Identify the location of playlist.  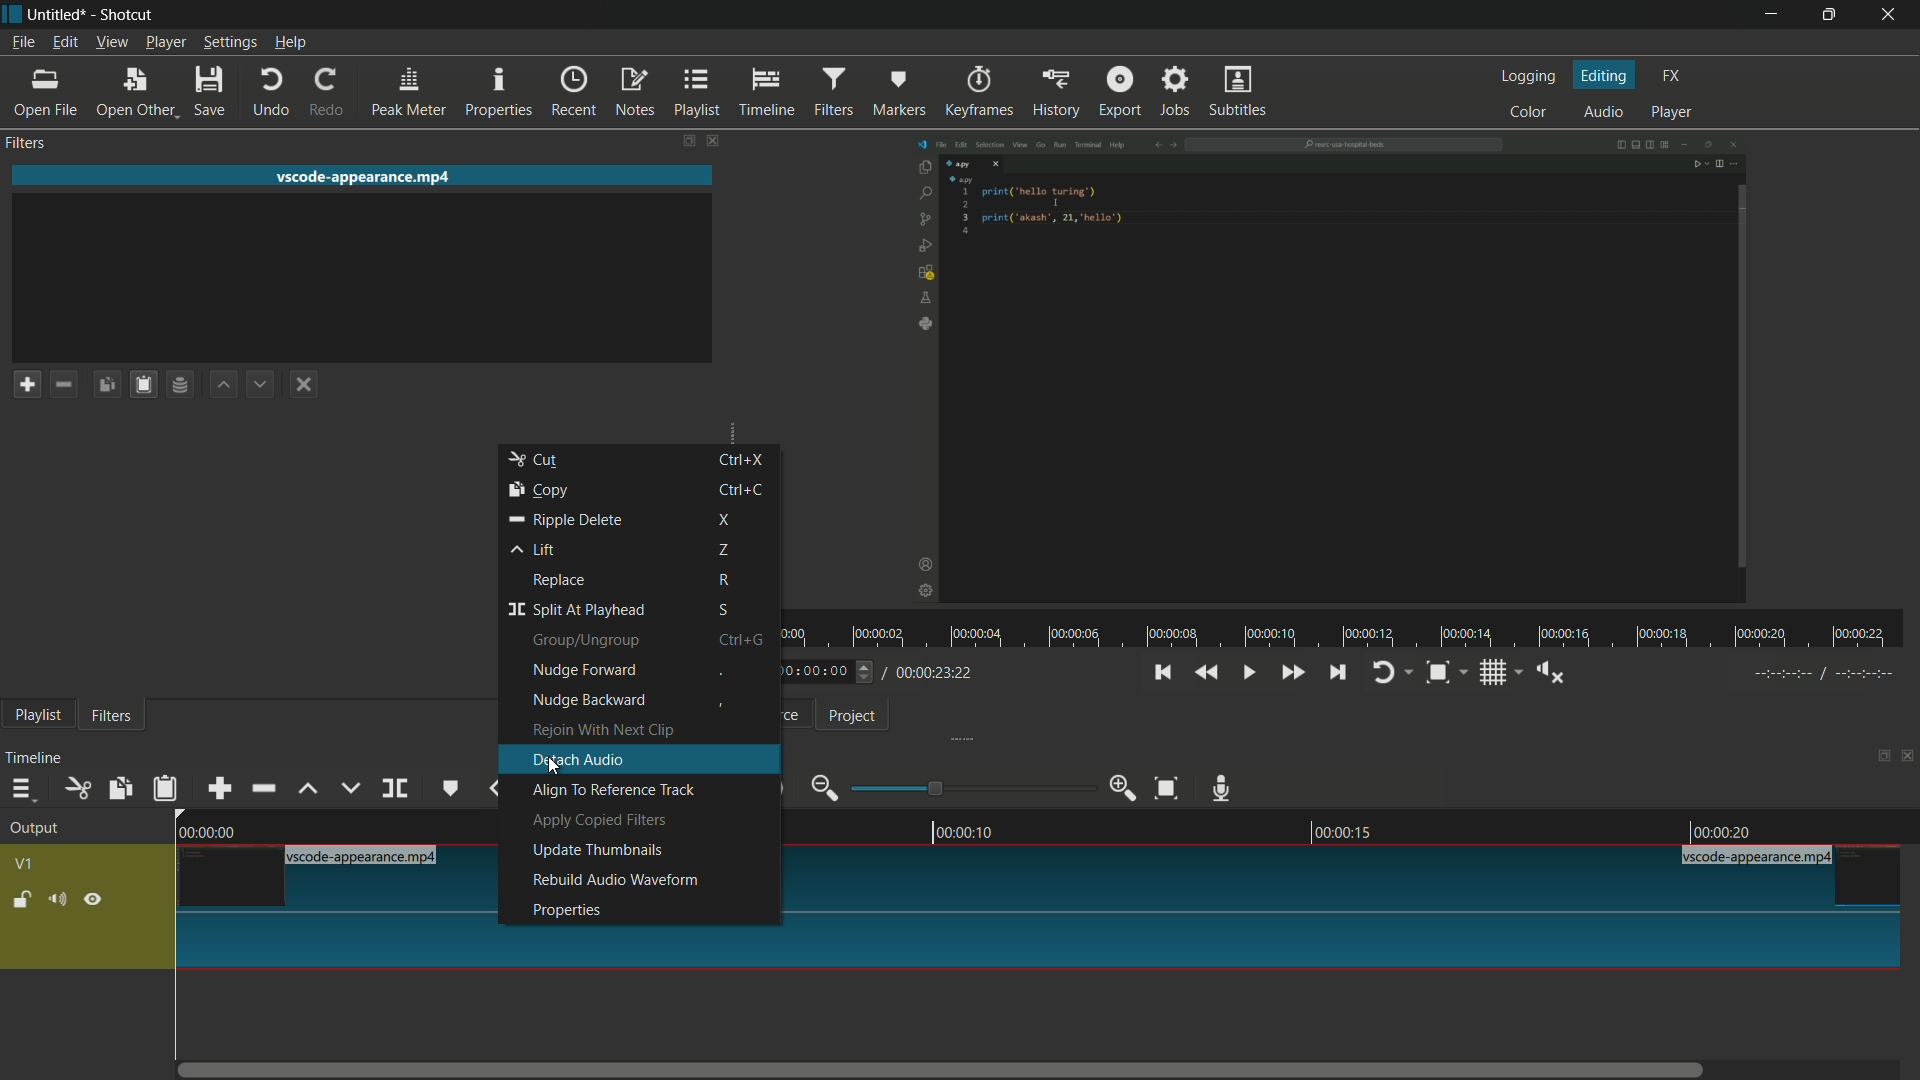
(38, 715).